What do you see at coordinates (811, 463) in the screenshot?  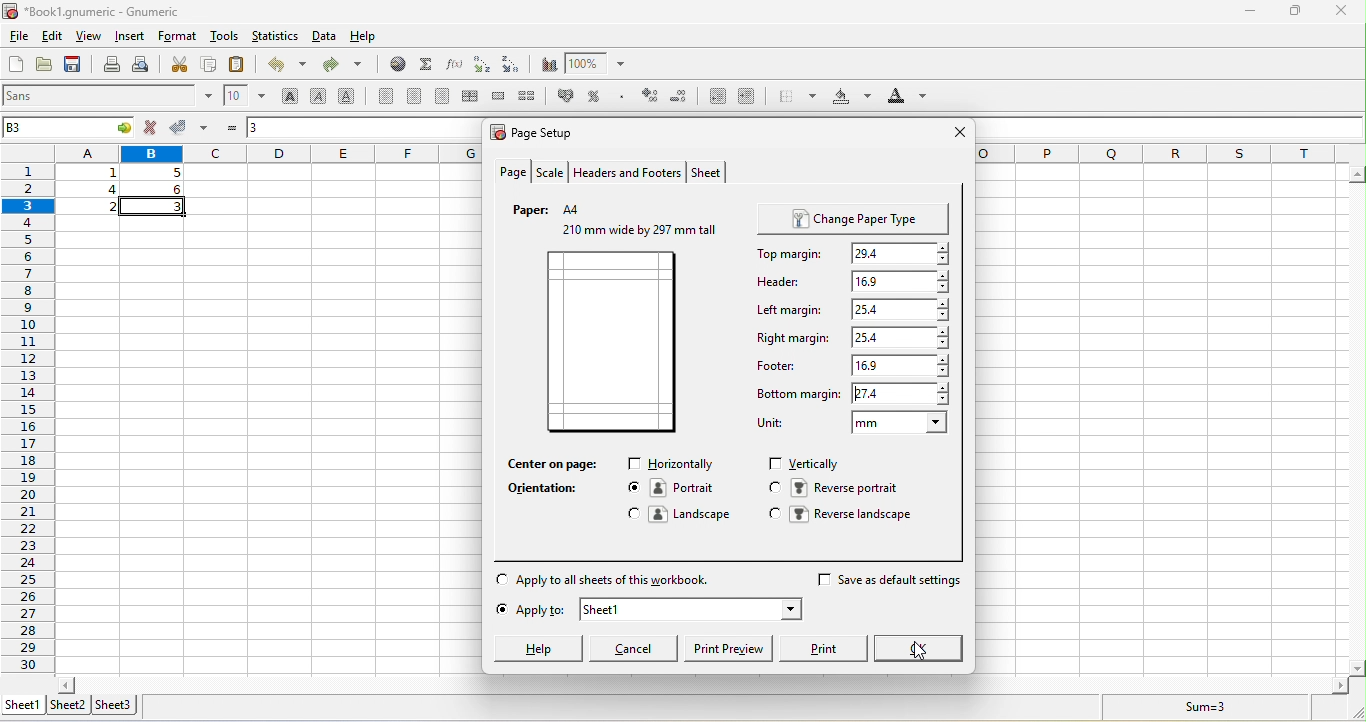 I see `vertically` at bounding box center [811, 463].